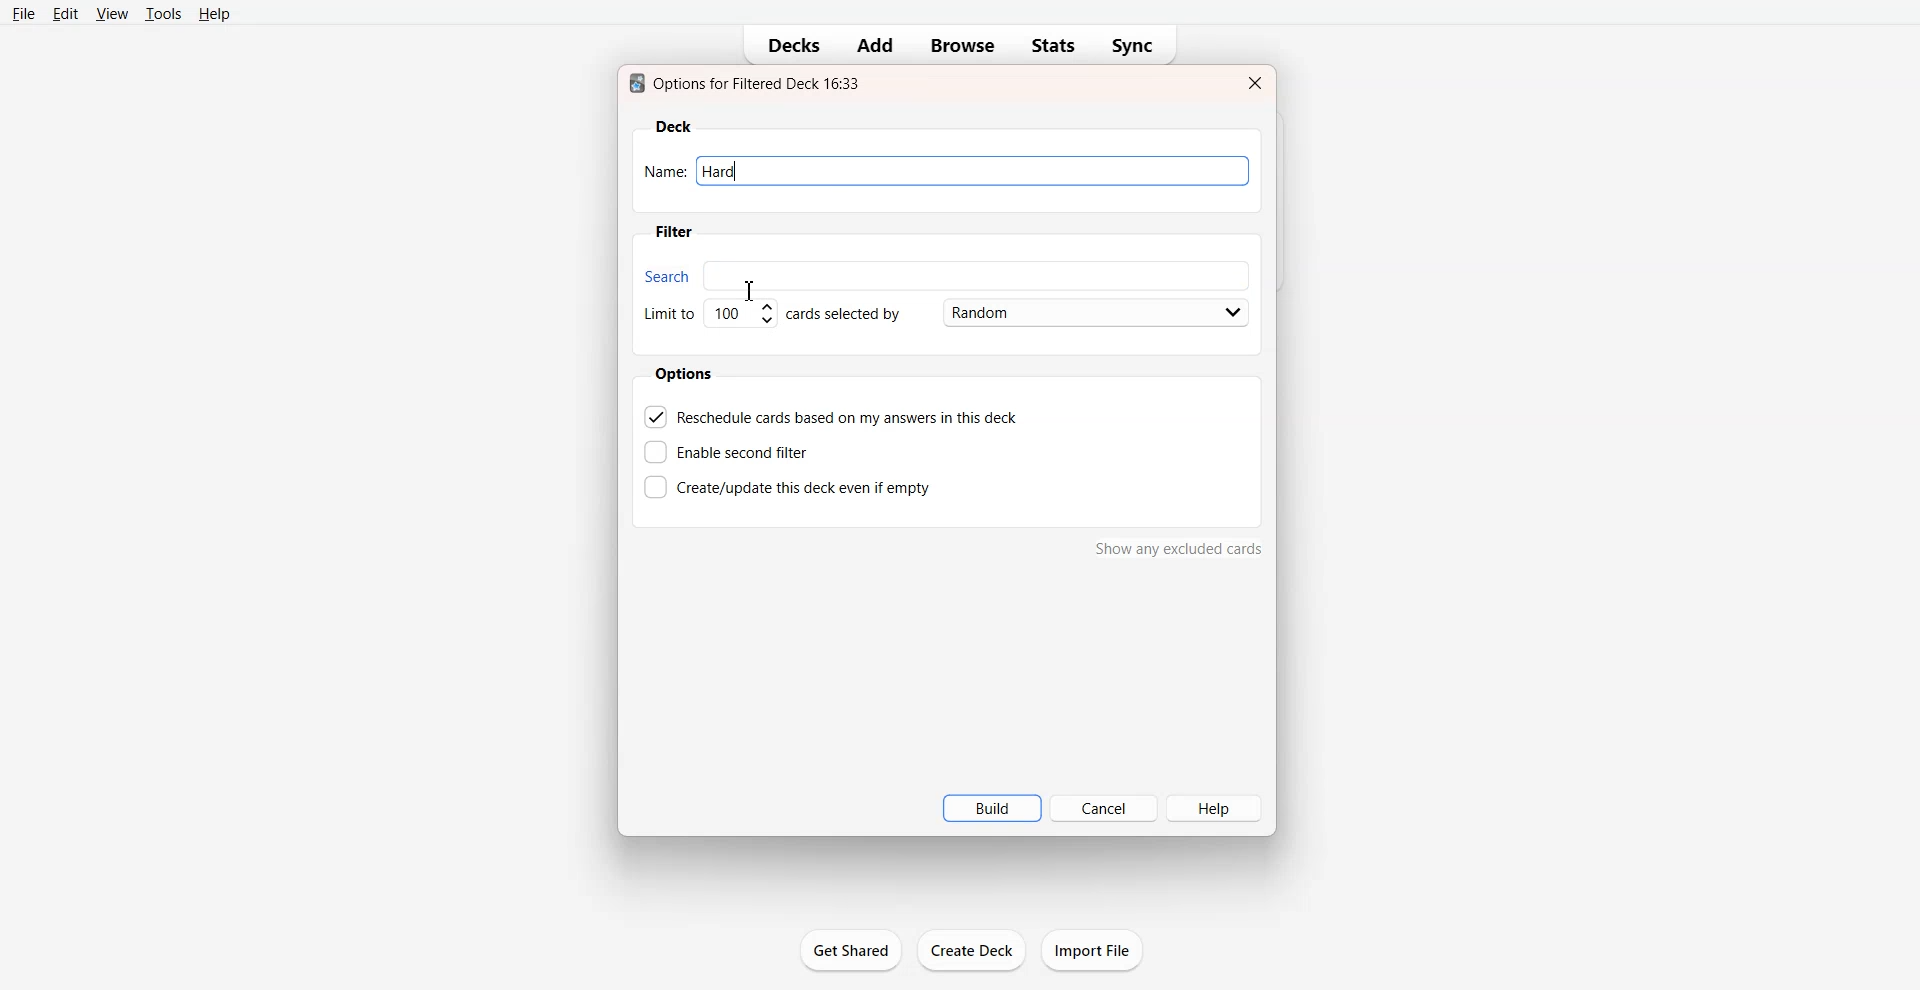  I want to click on Text Cursor, so click(751, 292).